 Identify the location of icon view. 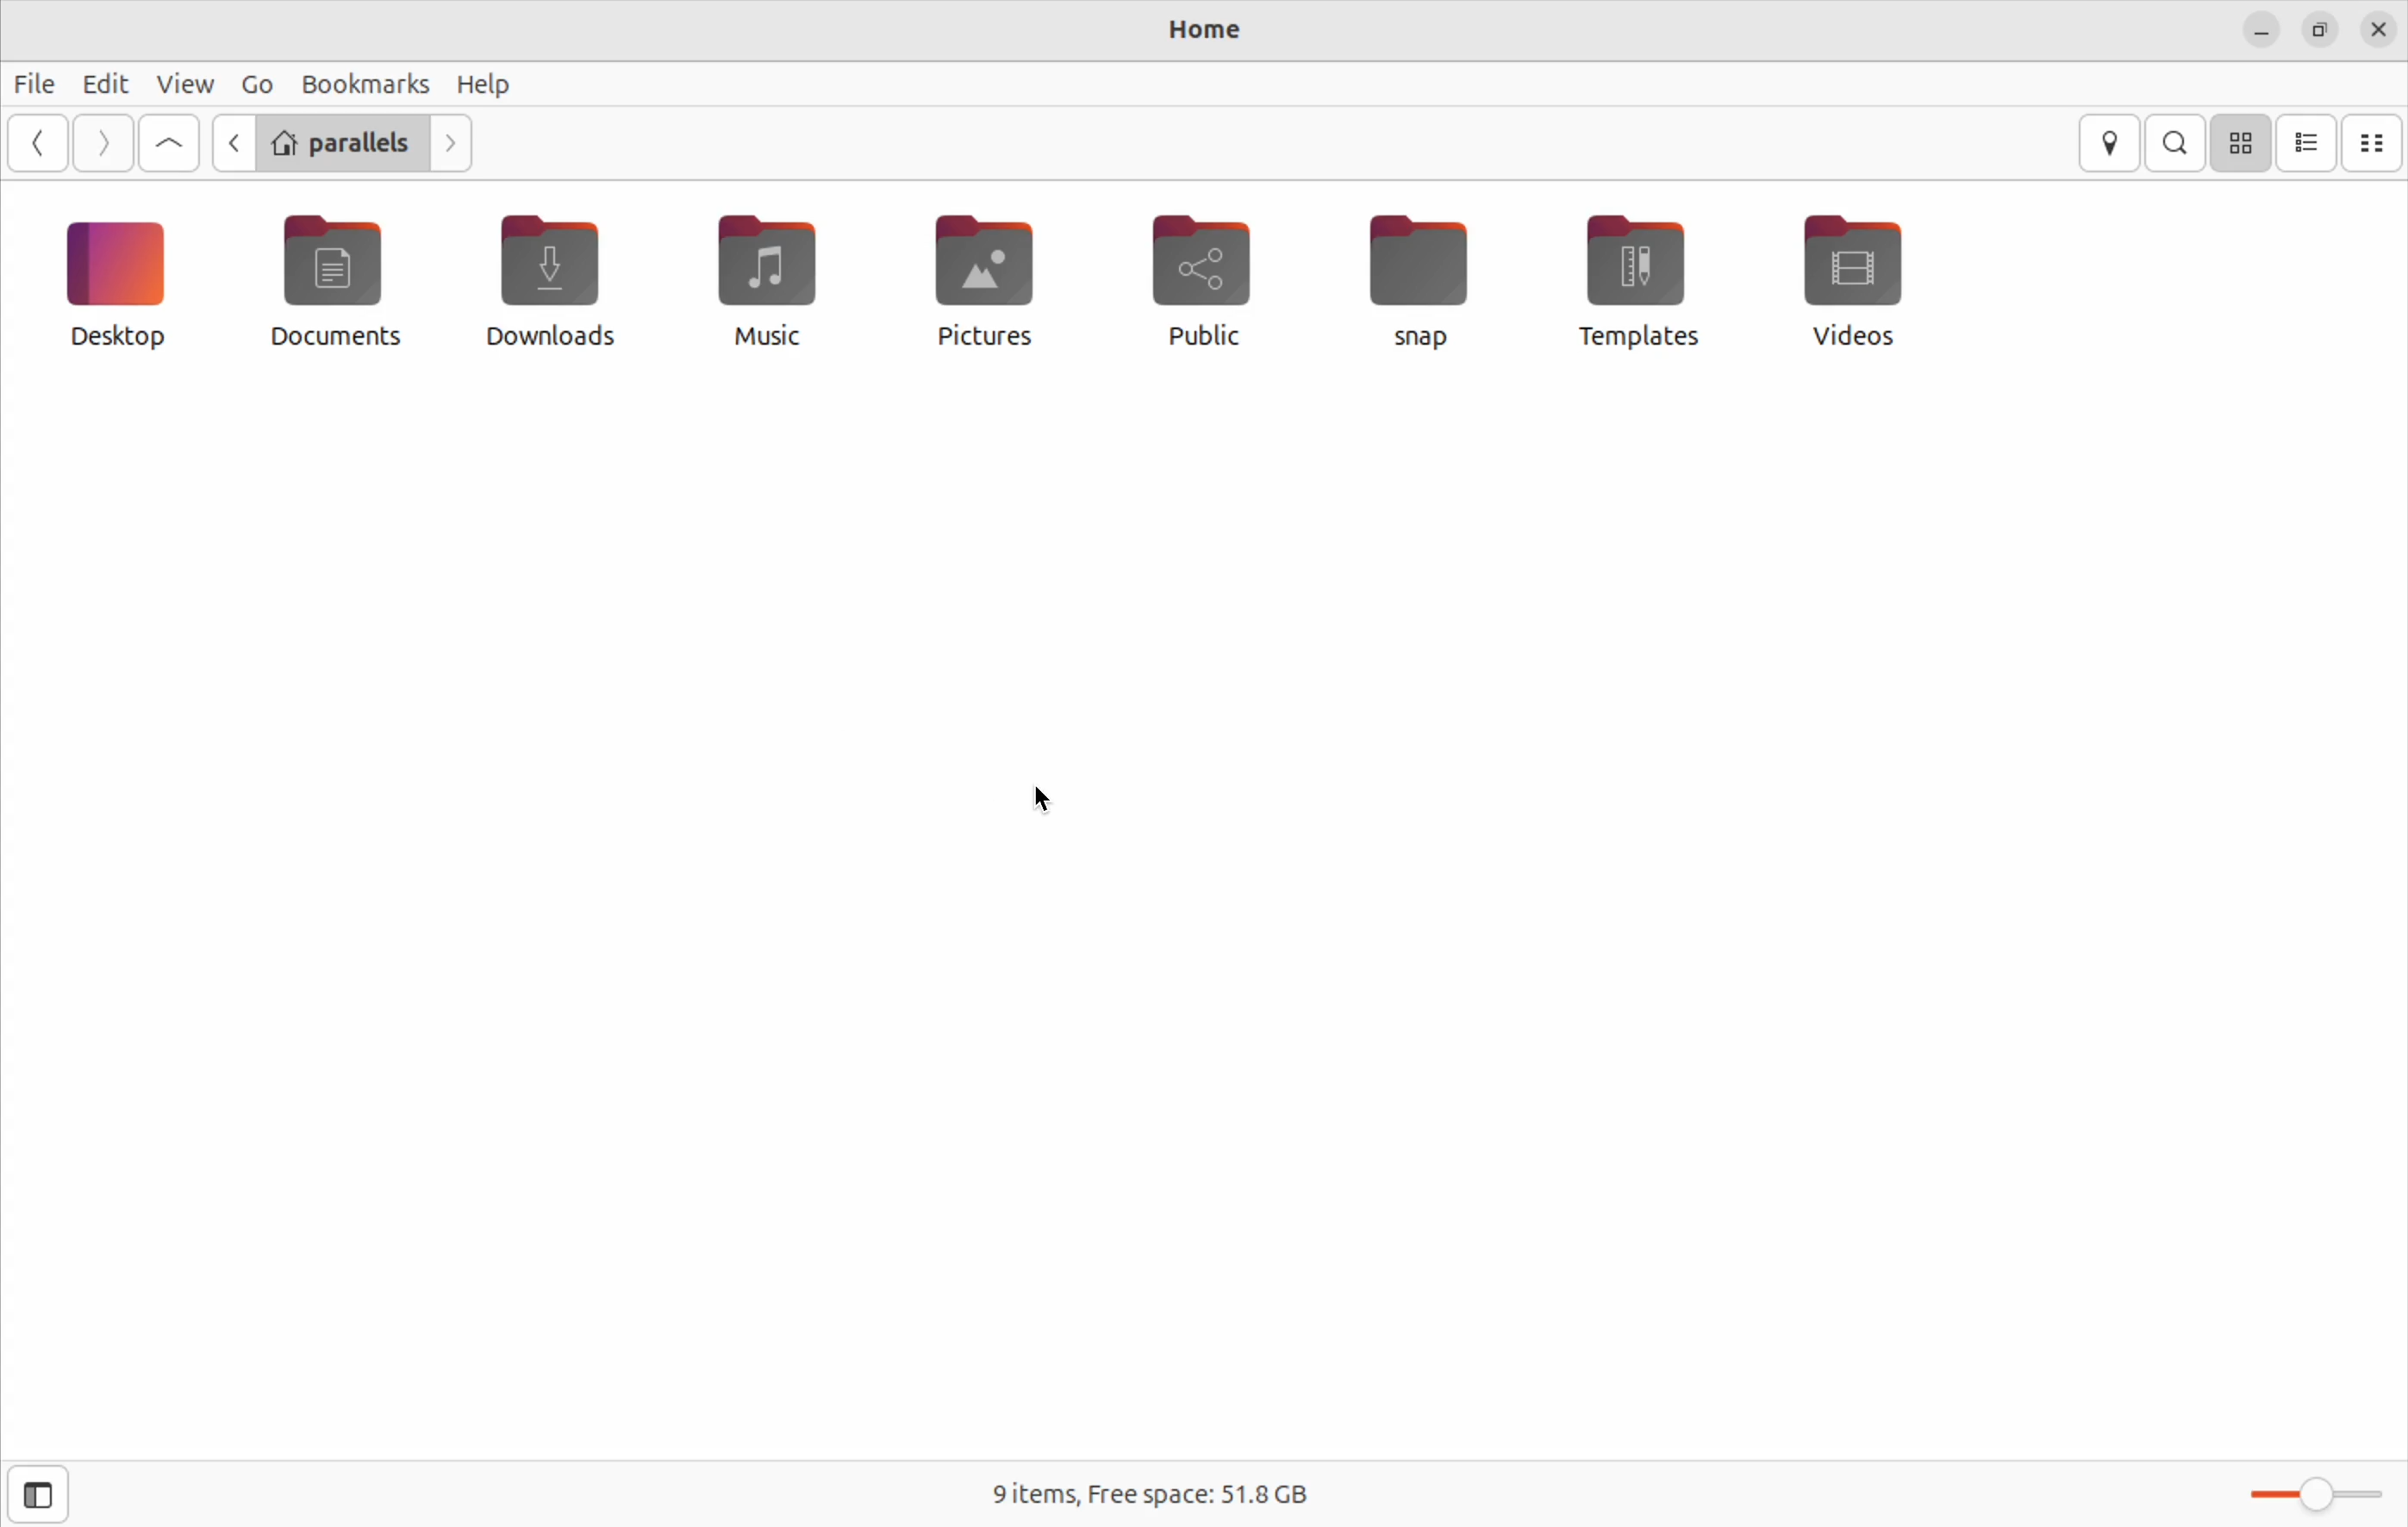
(2240, 145).